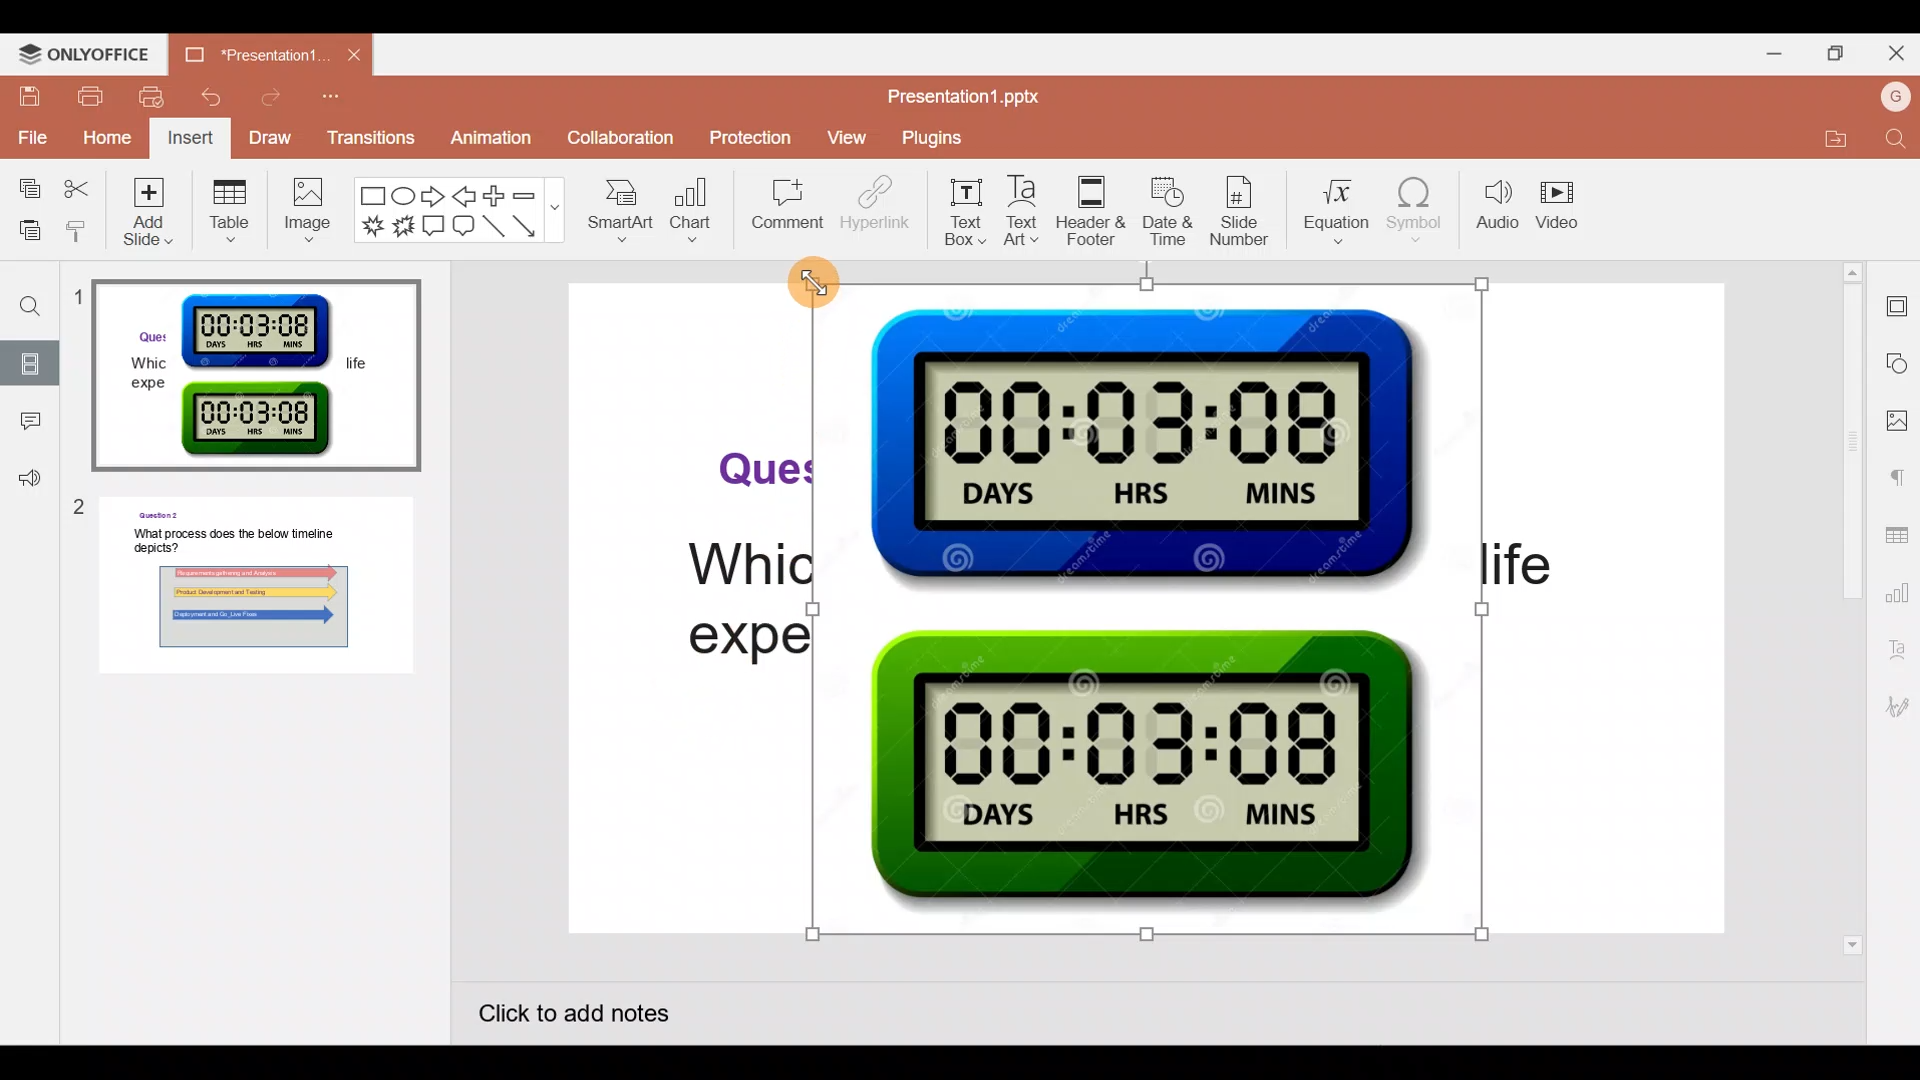 This screenshot has height=1080, width=1920. I want to click on Slide settings, so click(1897, 303).